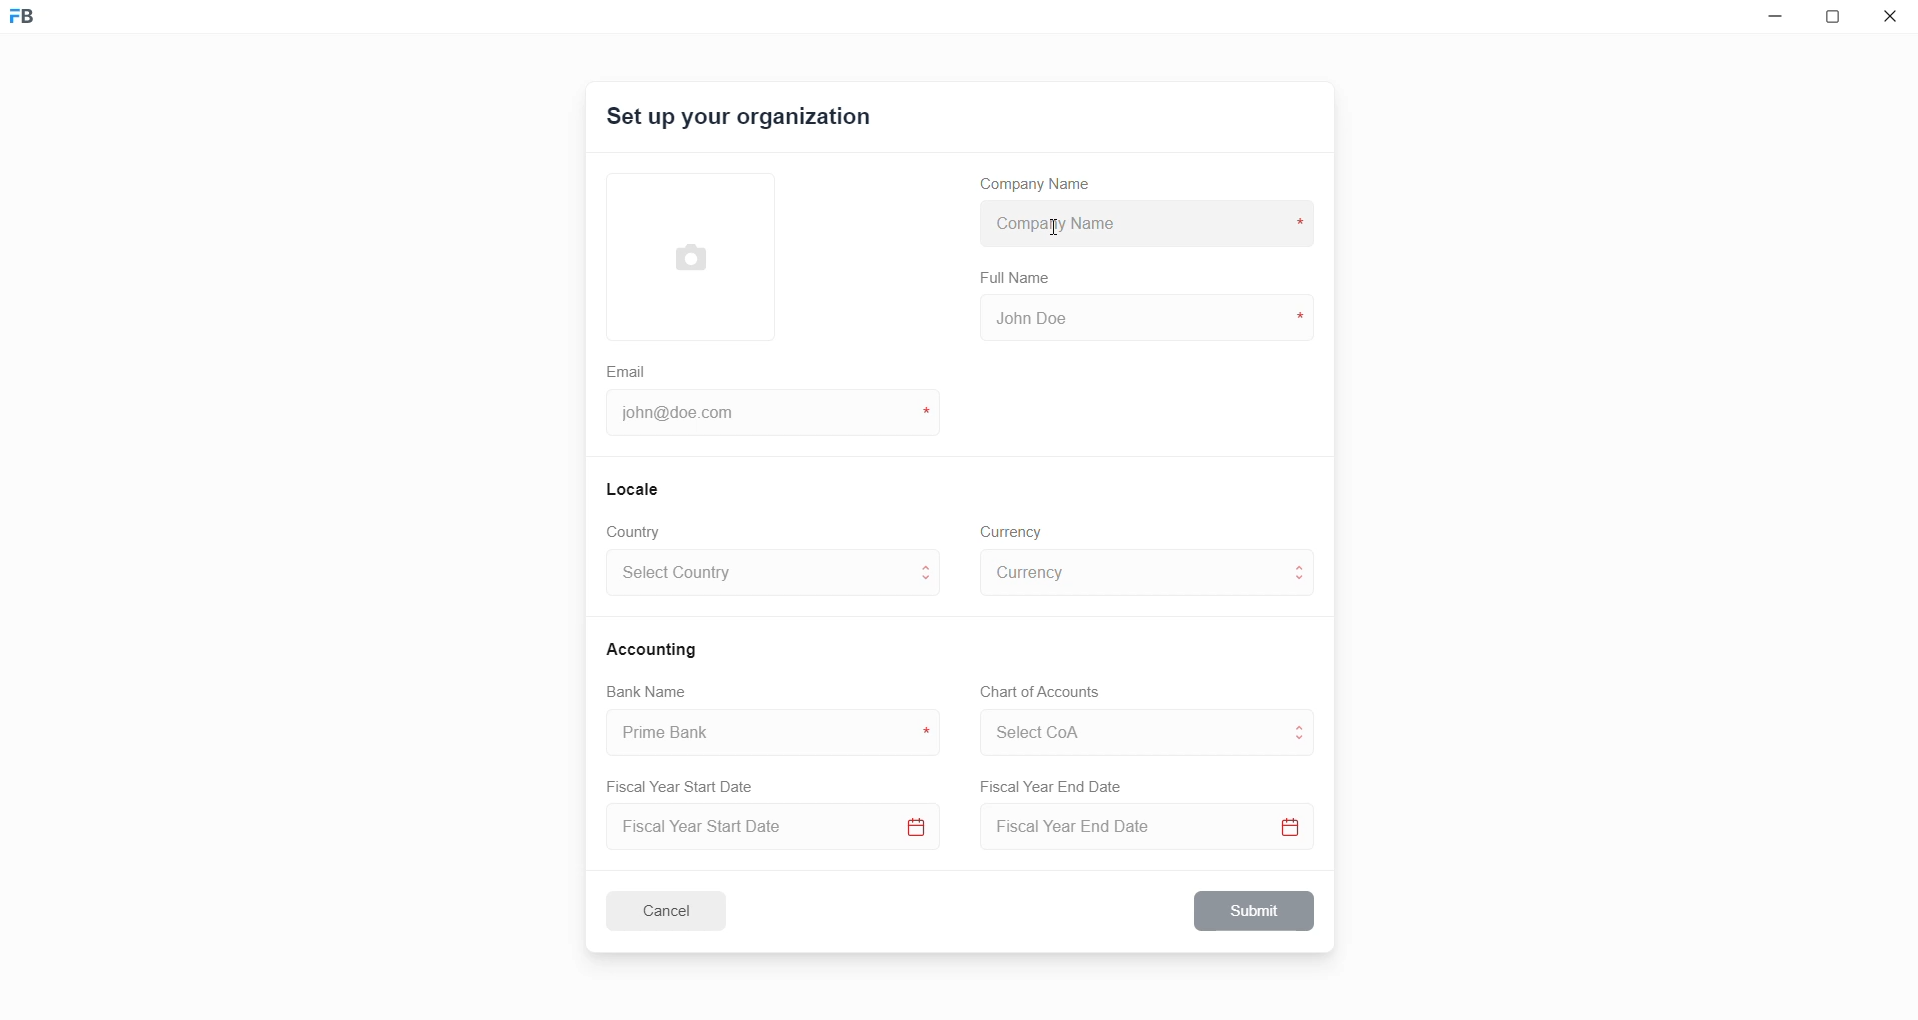 The width and height of the screenshot is (1918, 1020). What do you see at coordinates (1014, 530) in the screenshot?
I see `Currency` at bounding box center [1014, 530].